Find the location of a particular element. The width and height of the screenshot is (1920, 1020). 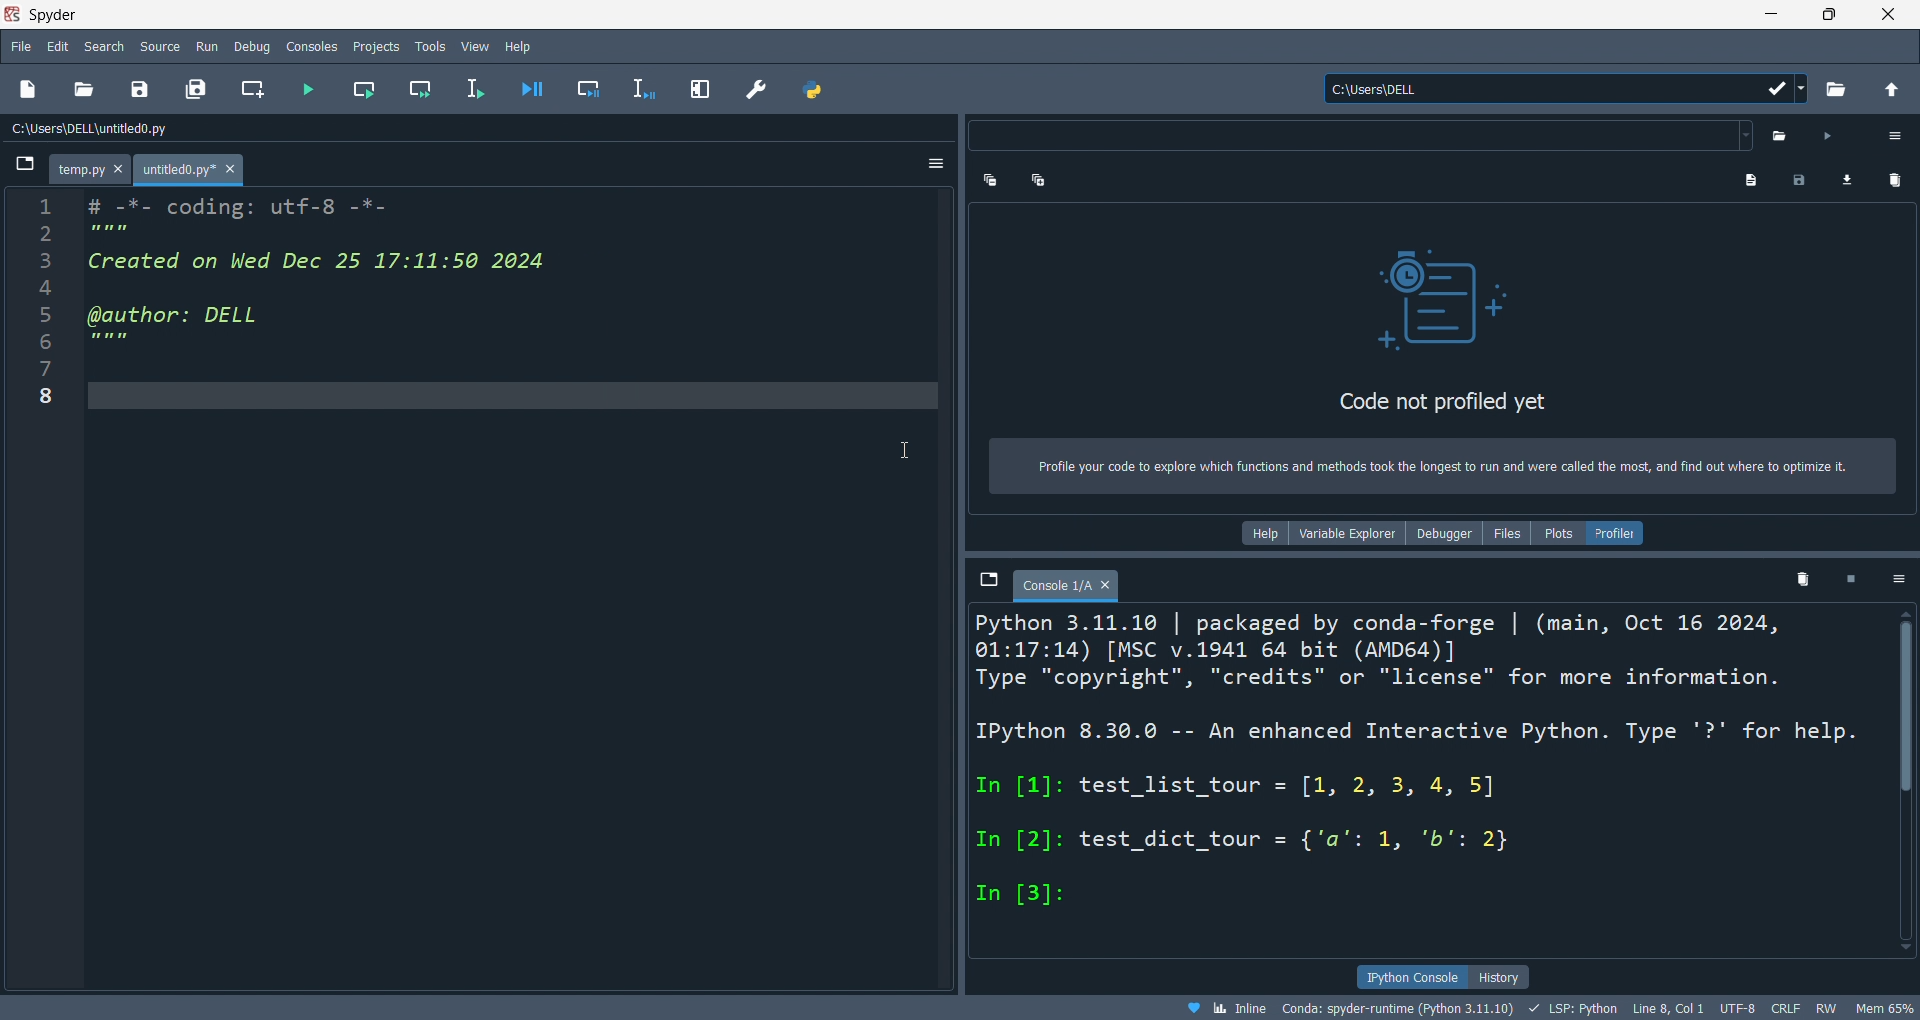

help is located at coordinates (1266, 533).